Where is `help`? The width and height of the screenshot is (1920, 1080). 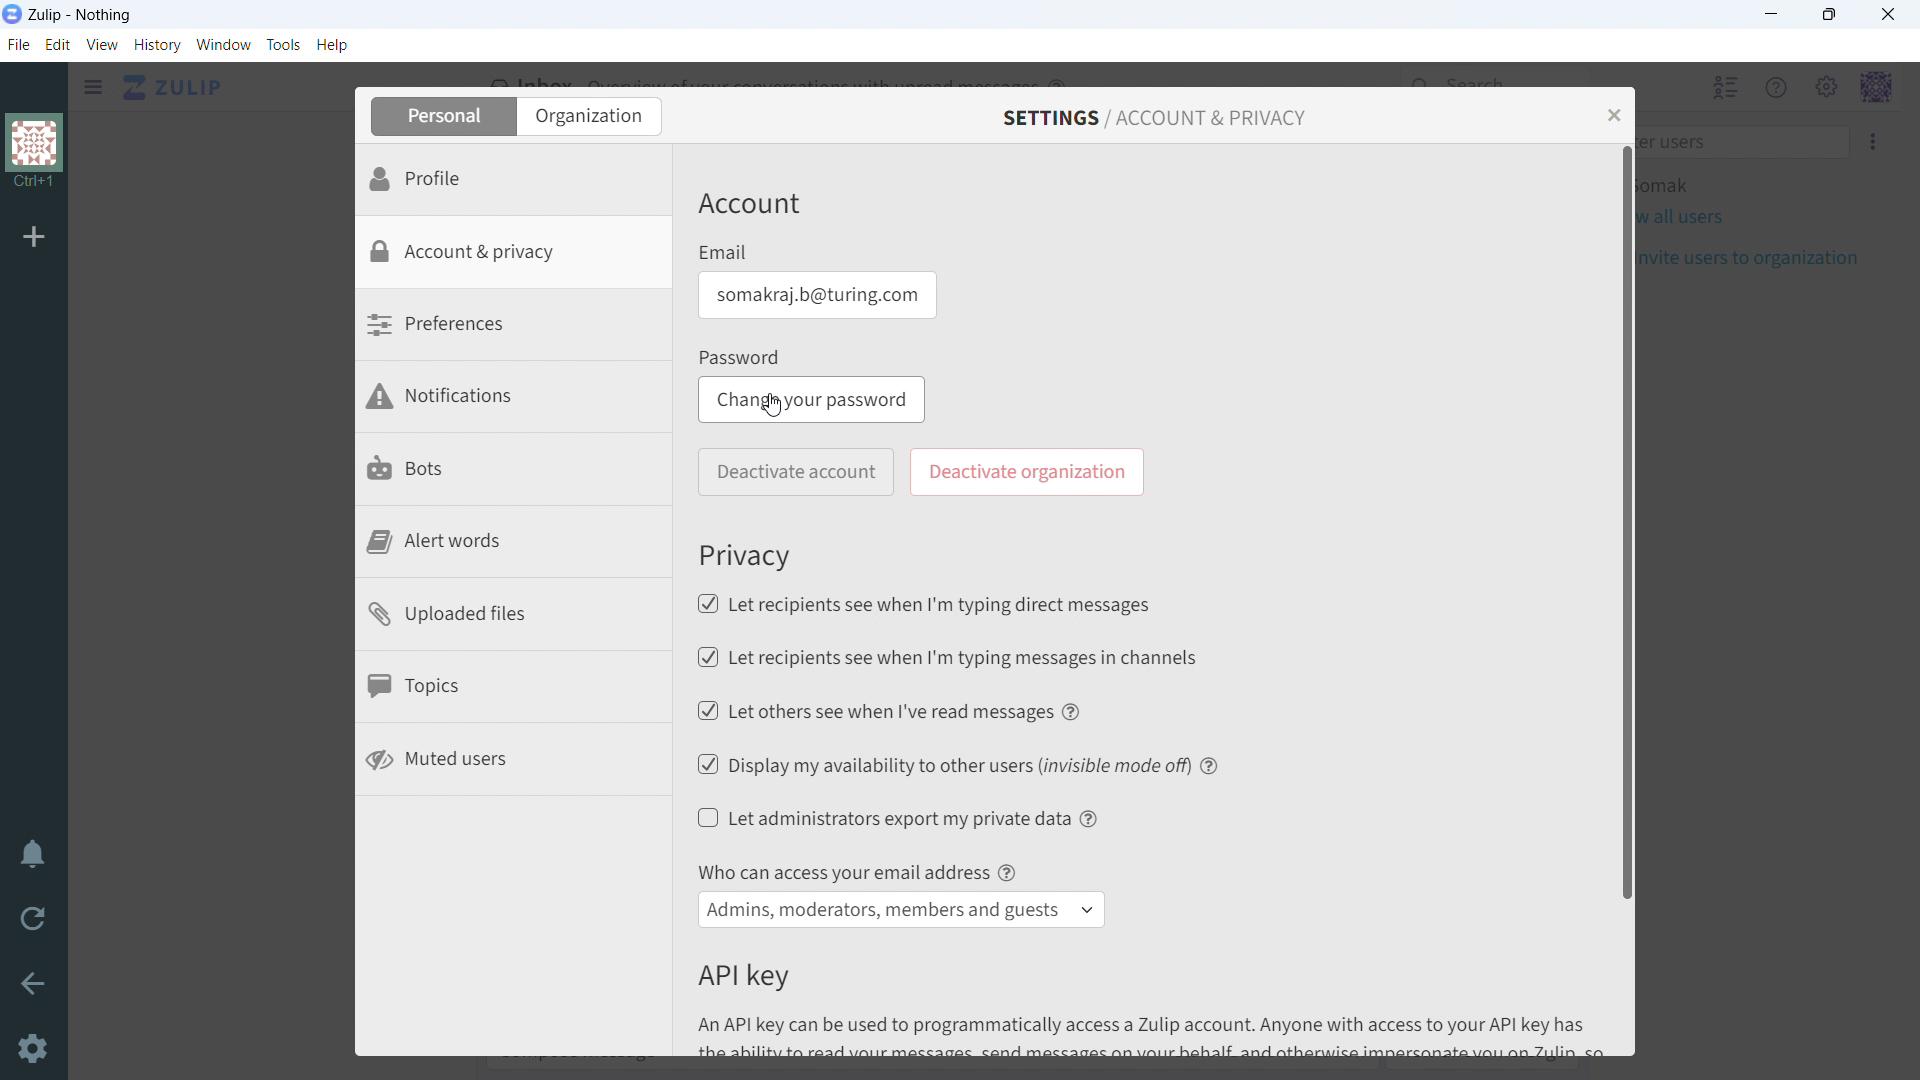 help is located at coordinates (1211, 763).